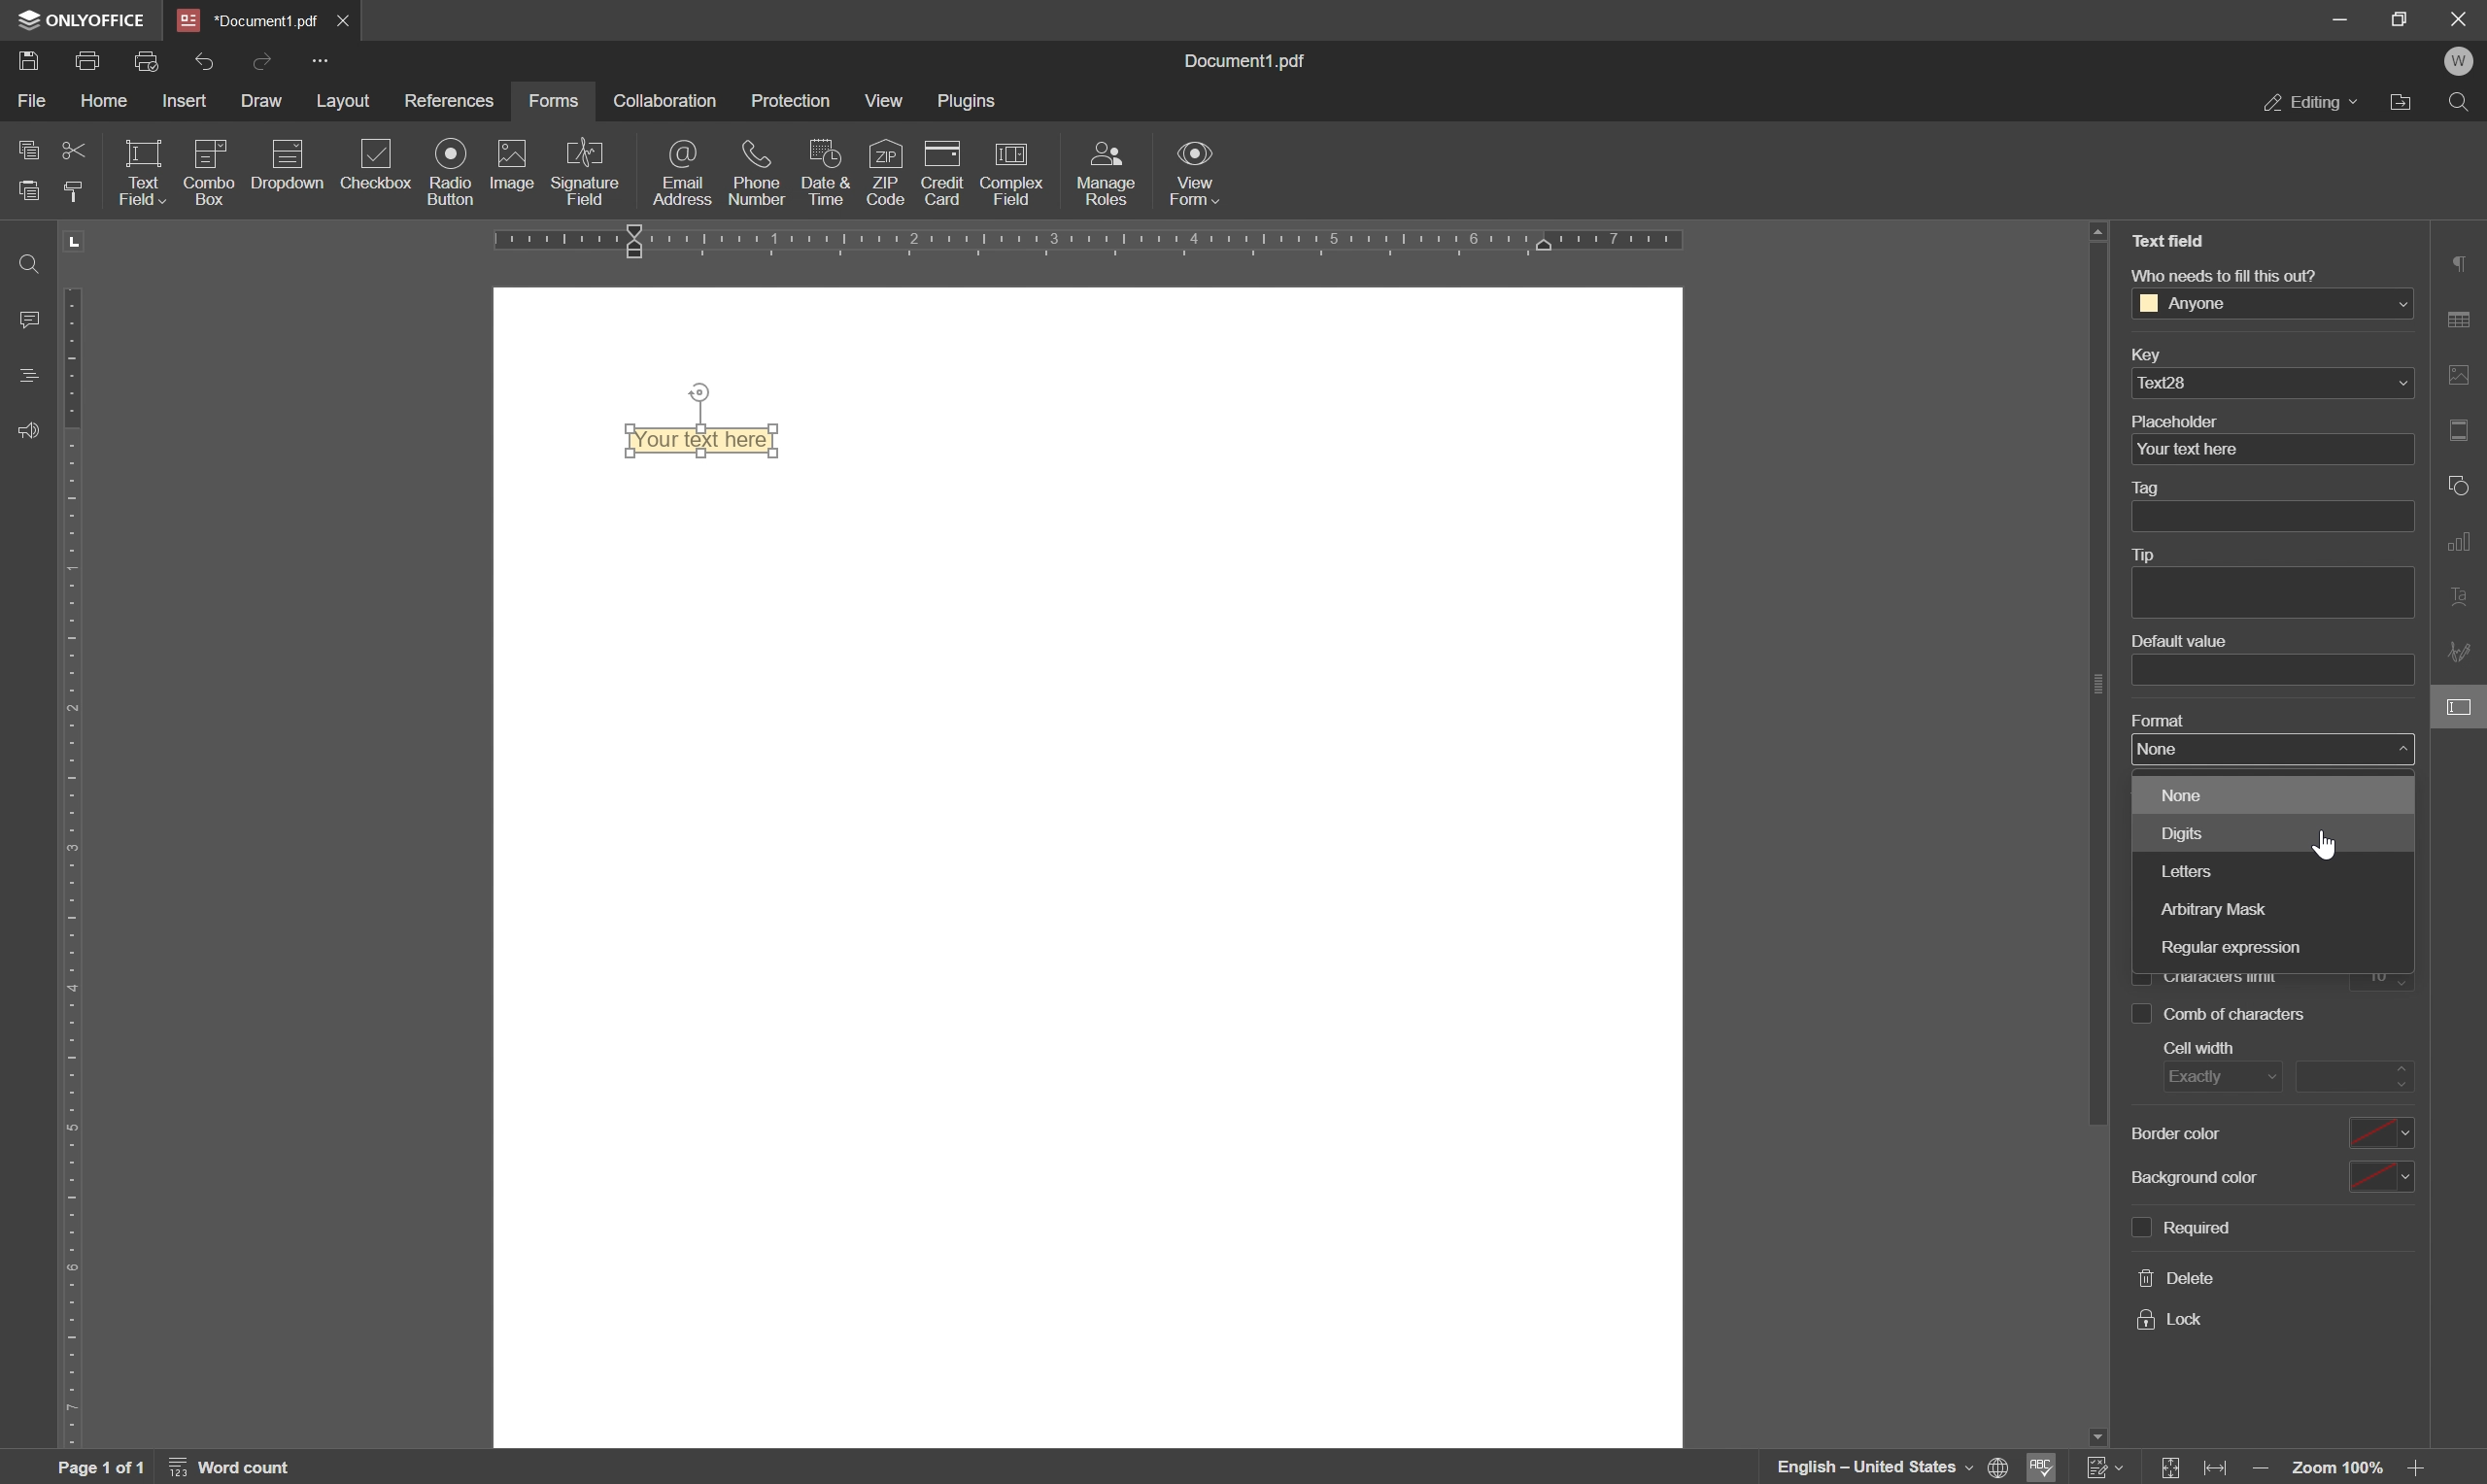 Image resolution: width=2487 pixels, height=1484 pixels. Describe the element at coordinates (75, 192) in the screenshot. I see `copy style` at that location.